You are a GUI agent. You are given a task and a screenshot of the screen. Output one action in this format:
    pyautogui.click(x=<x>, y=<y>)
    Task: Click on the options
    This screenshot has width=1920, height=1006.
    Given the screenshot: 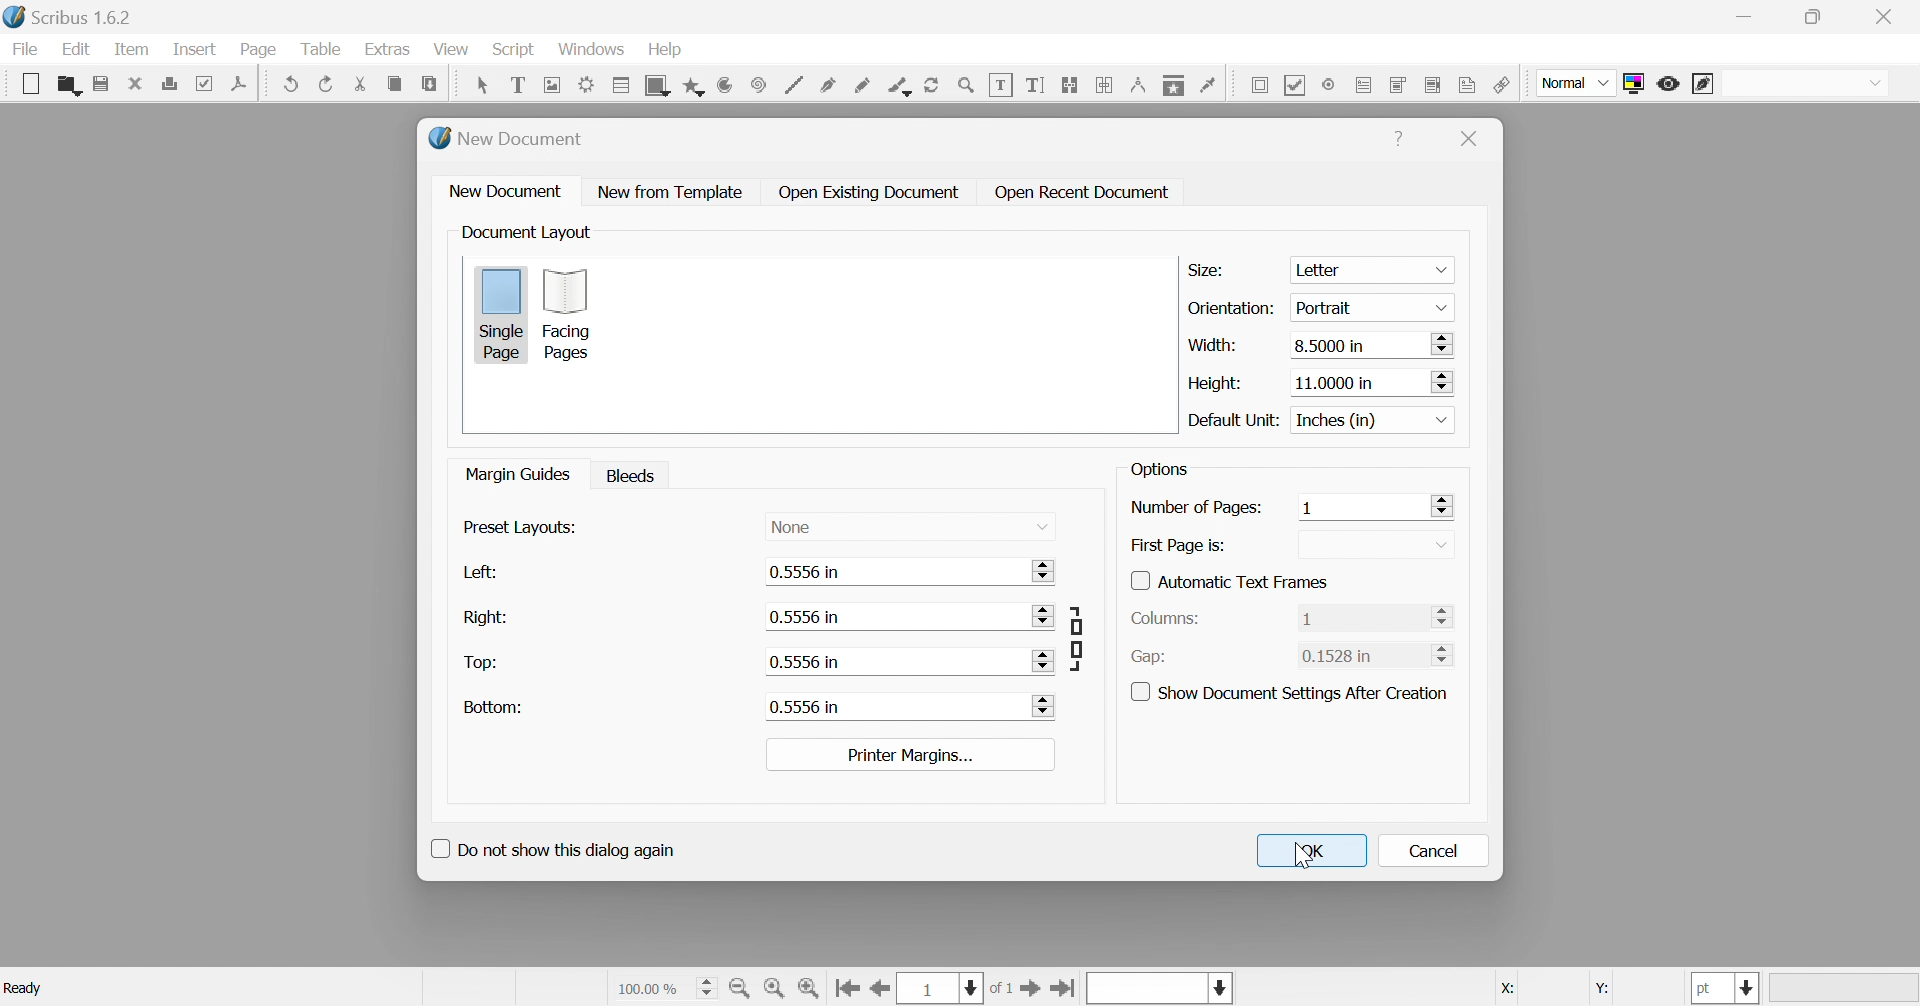 What is the action you would take?
    pyautogui.click(x=1159, y=469)
    